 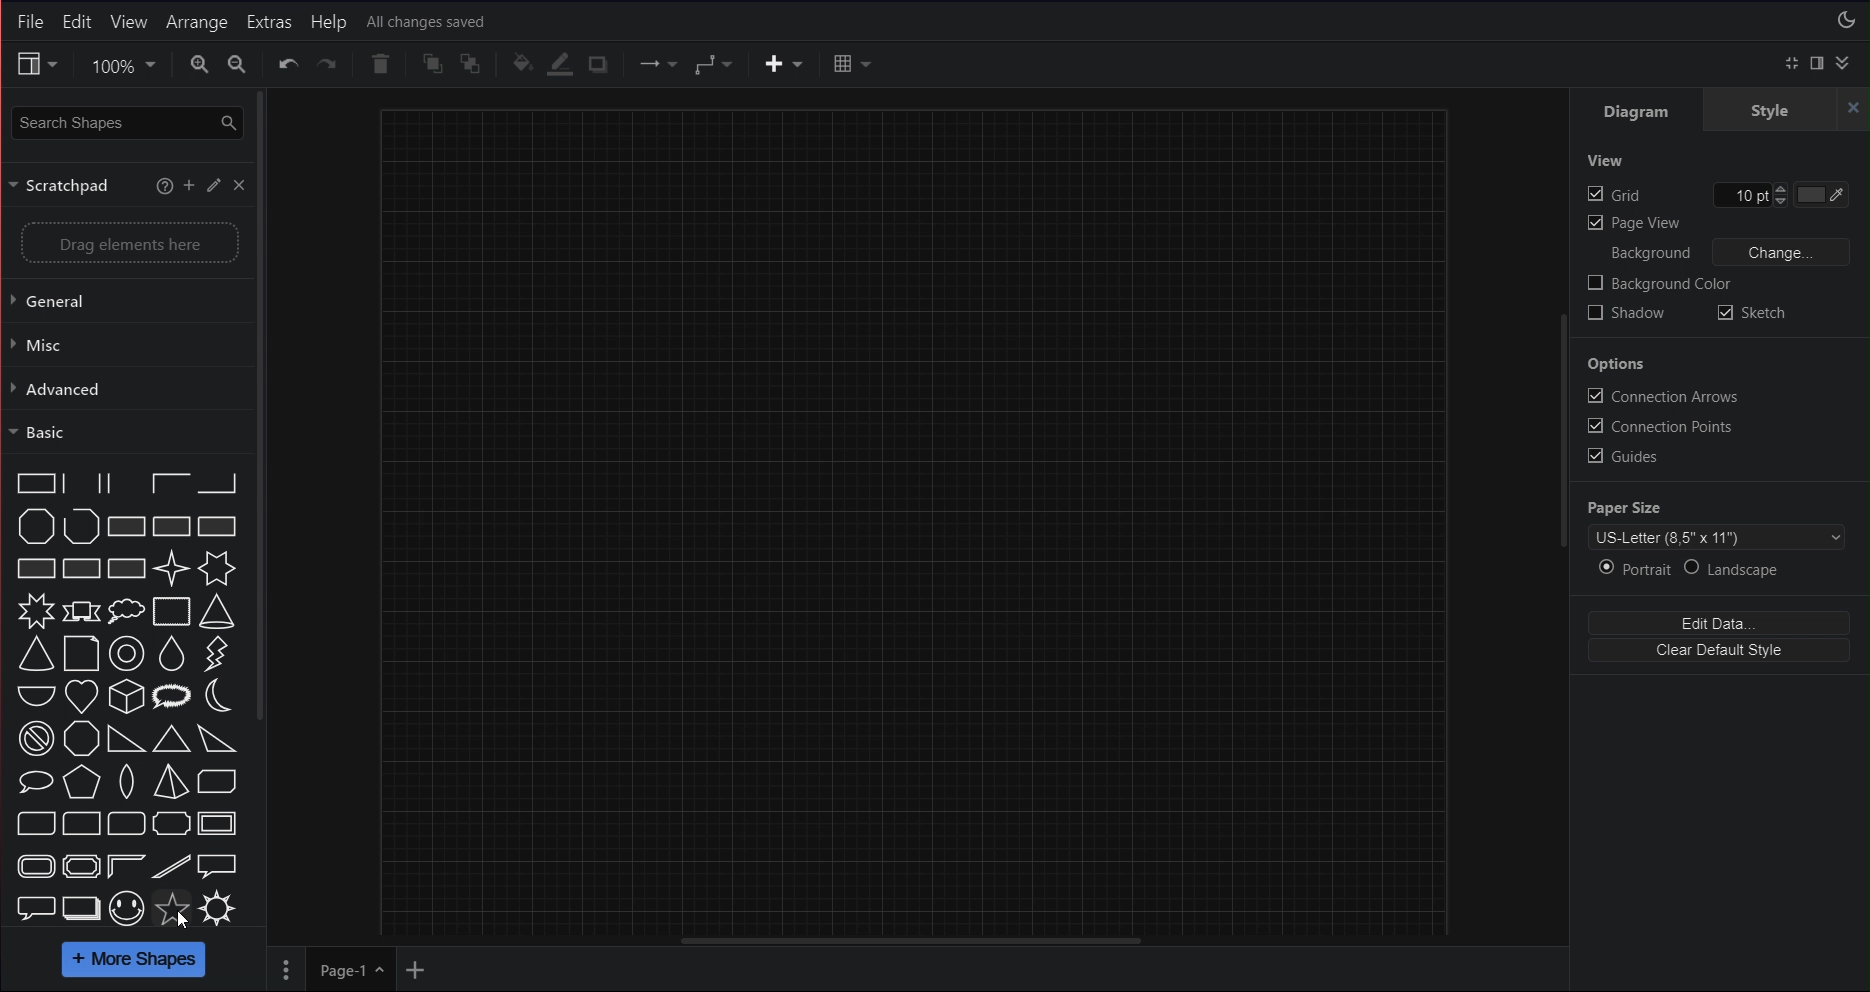 What do you see at coordinates (124, 823) in the screenshot?
I see `rounded rectangle (three corners)` at bounding box center [124, 823].